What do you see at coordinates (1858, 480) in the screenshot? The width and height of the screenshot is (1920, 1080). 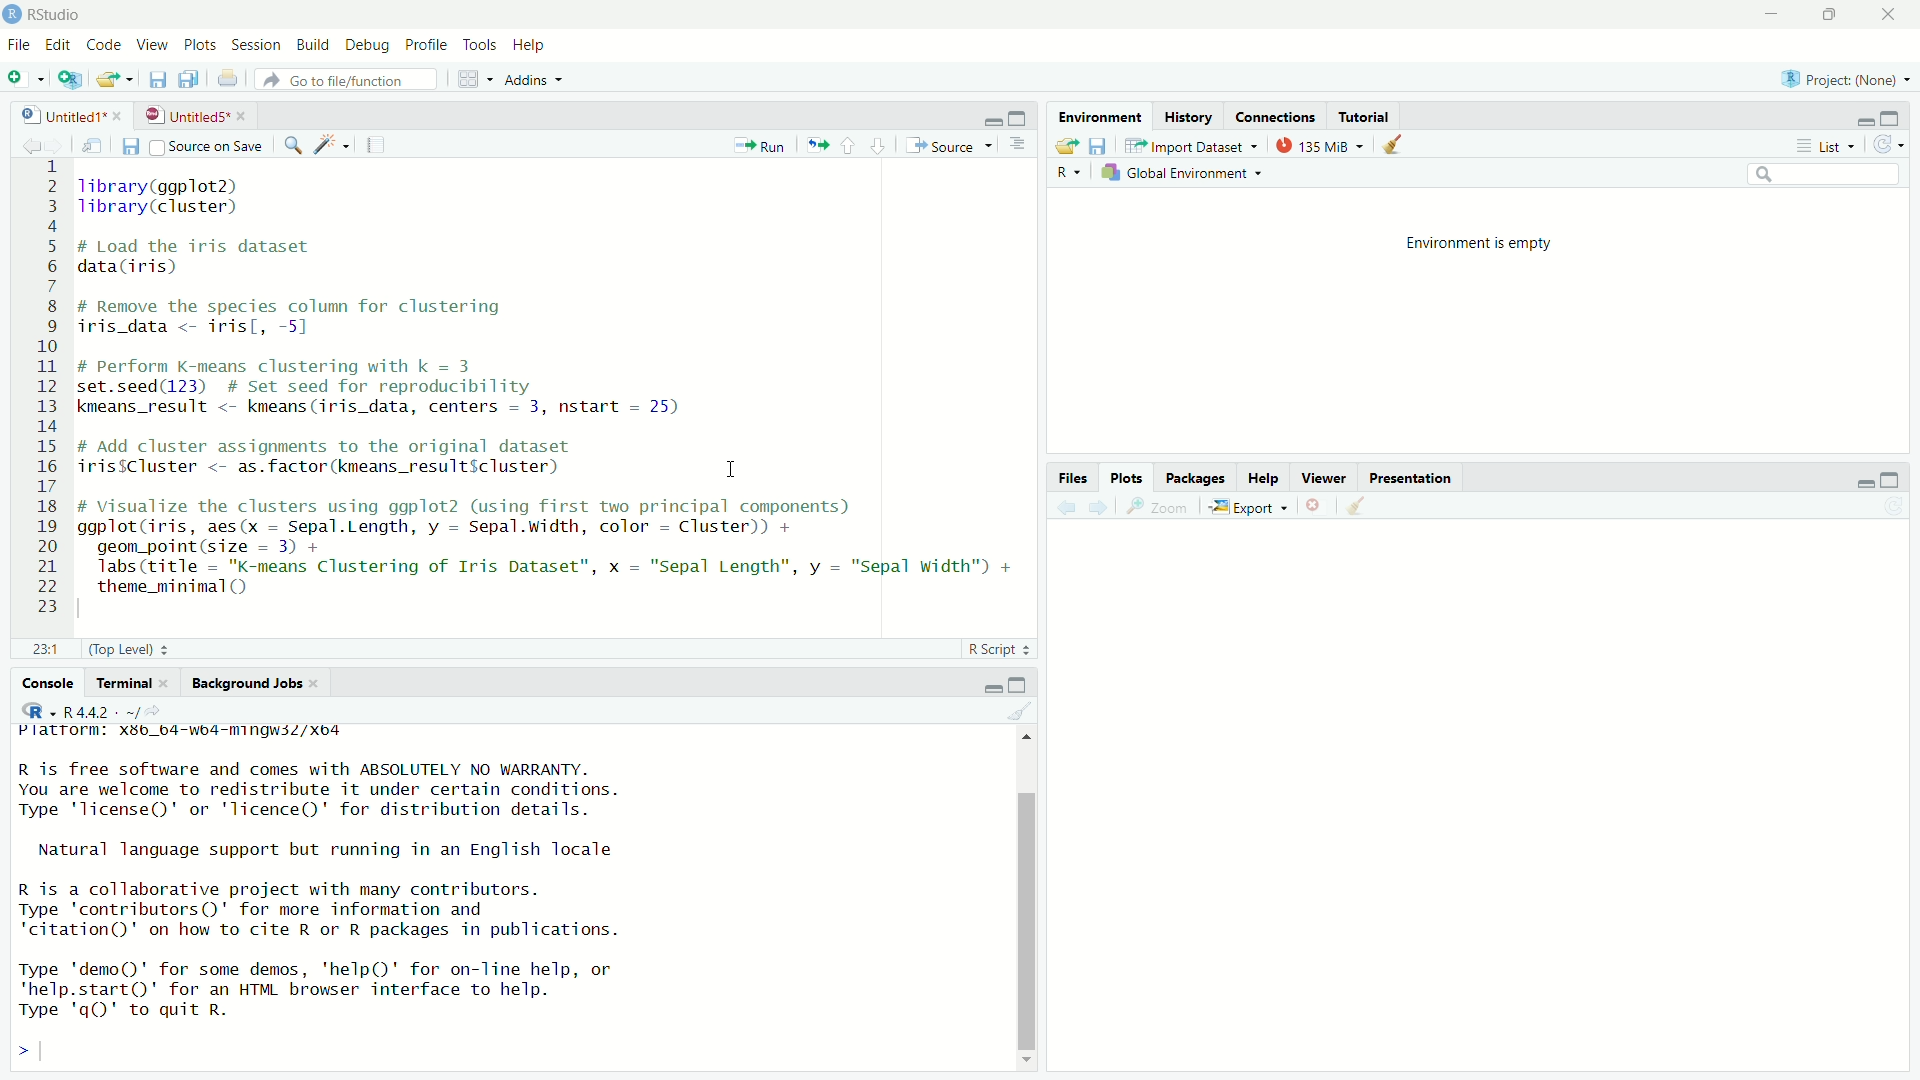 I see `minimize` at bounding box center [1858, 480].